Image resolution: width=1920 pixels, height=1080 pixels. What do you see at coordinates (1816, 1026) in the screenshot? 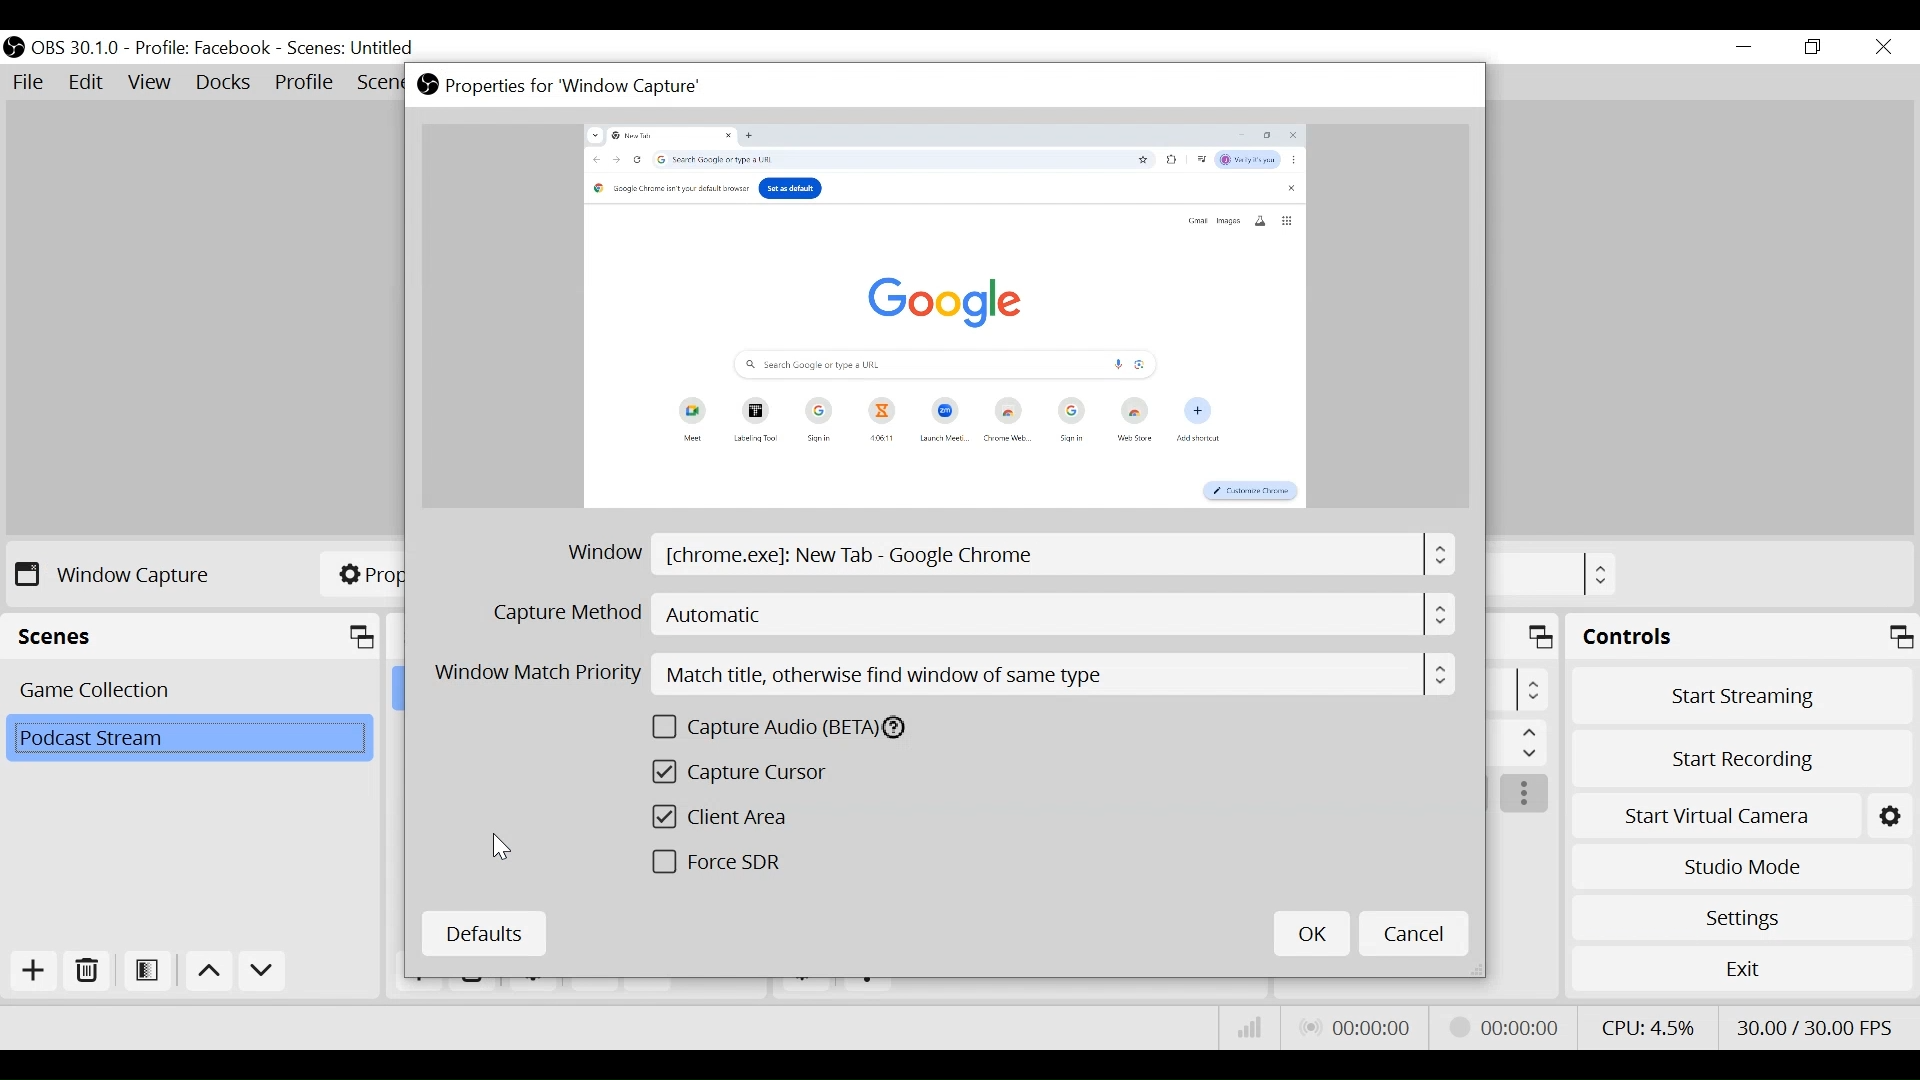
I see `Frame Per Second` at bounding box center [1816, 1026].